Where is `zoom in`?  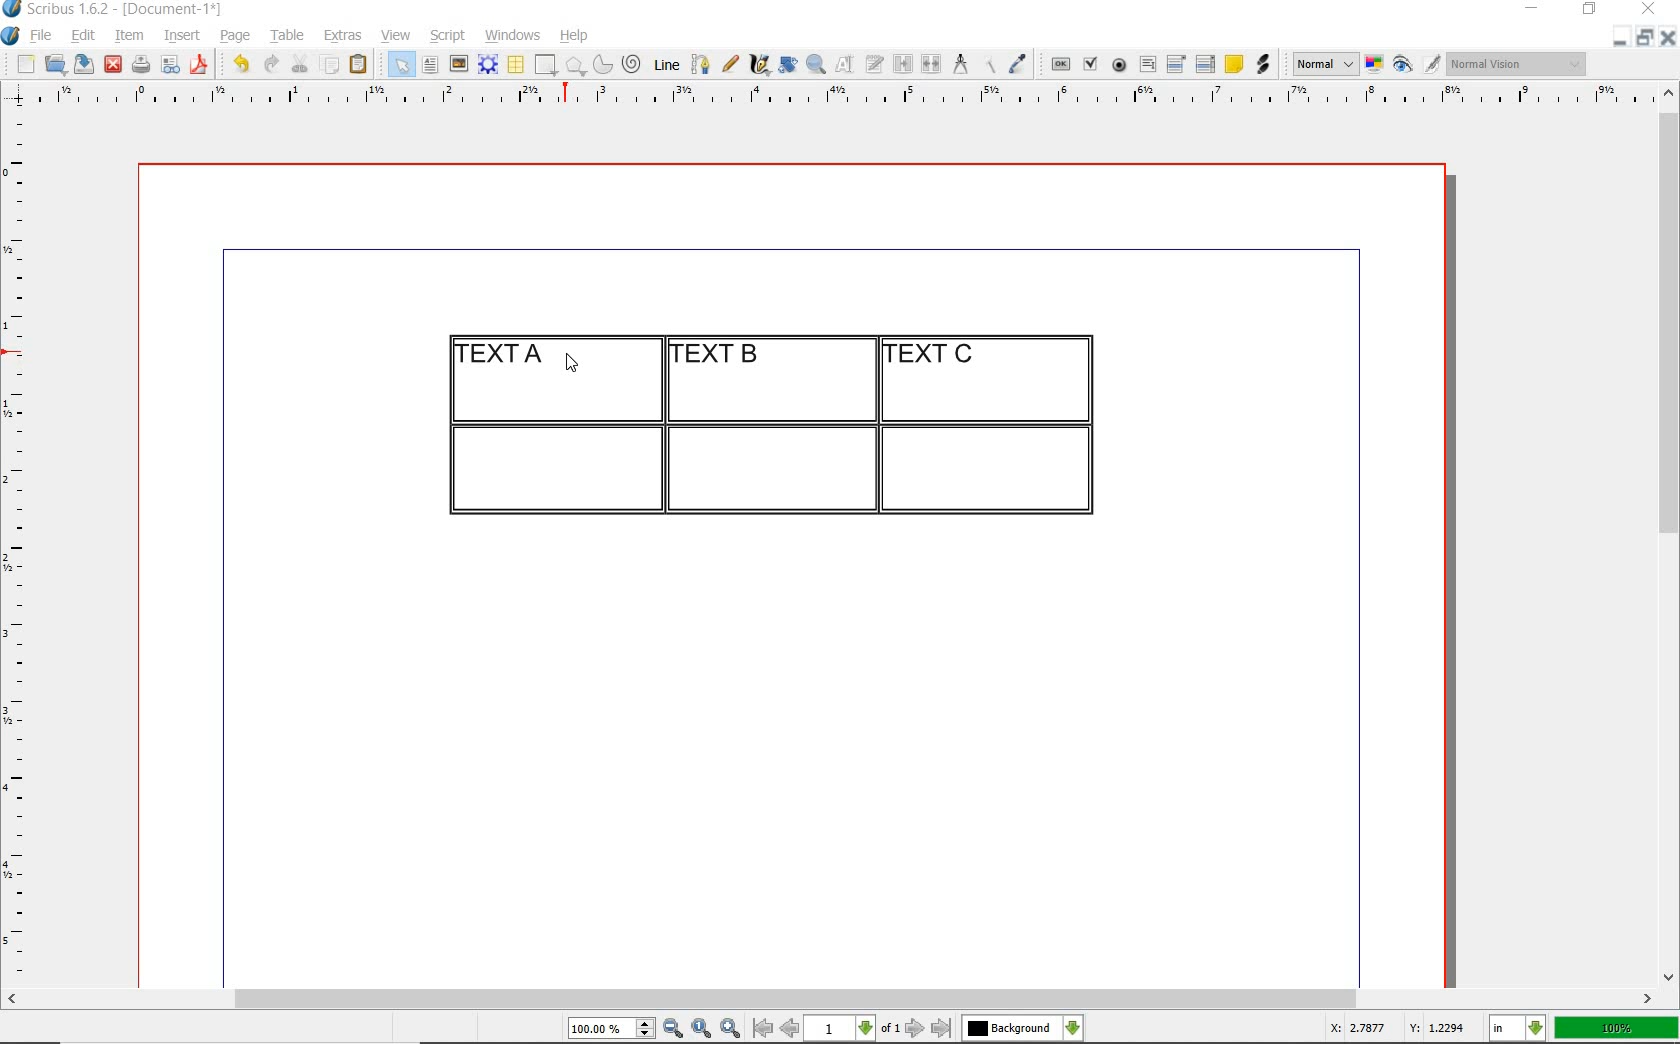
zoom in is located at coordinates (731, 1029).